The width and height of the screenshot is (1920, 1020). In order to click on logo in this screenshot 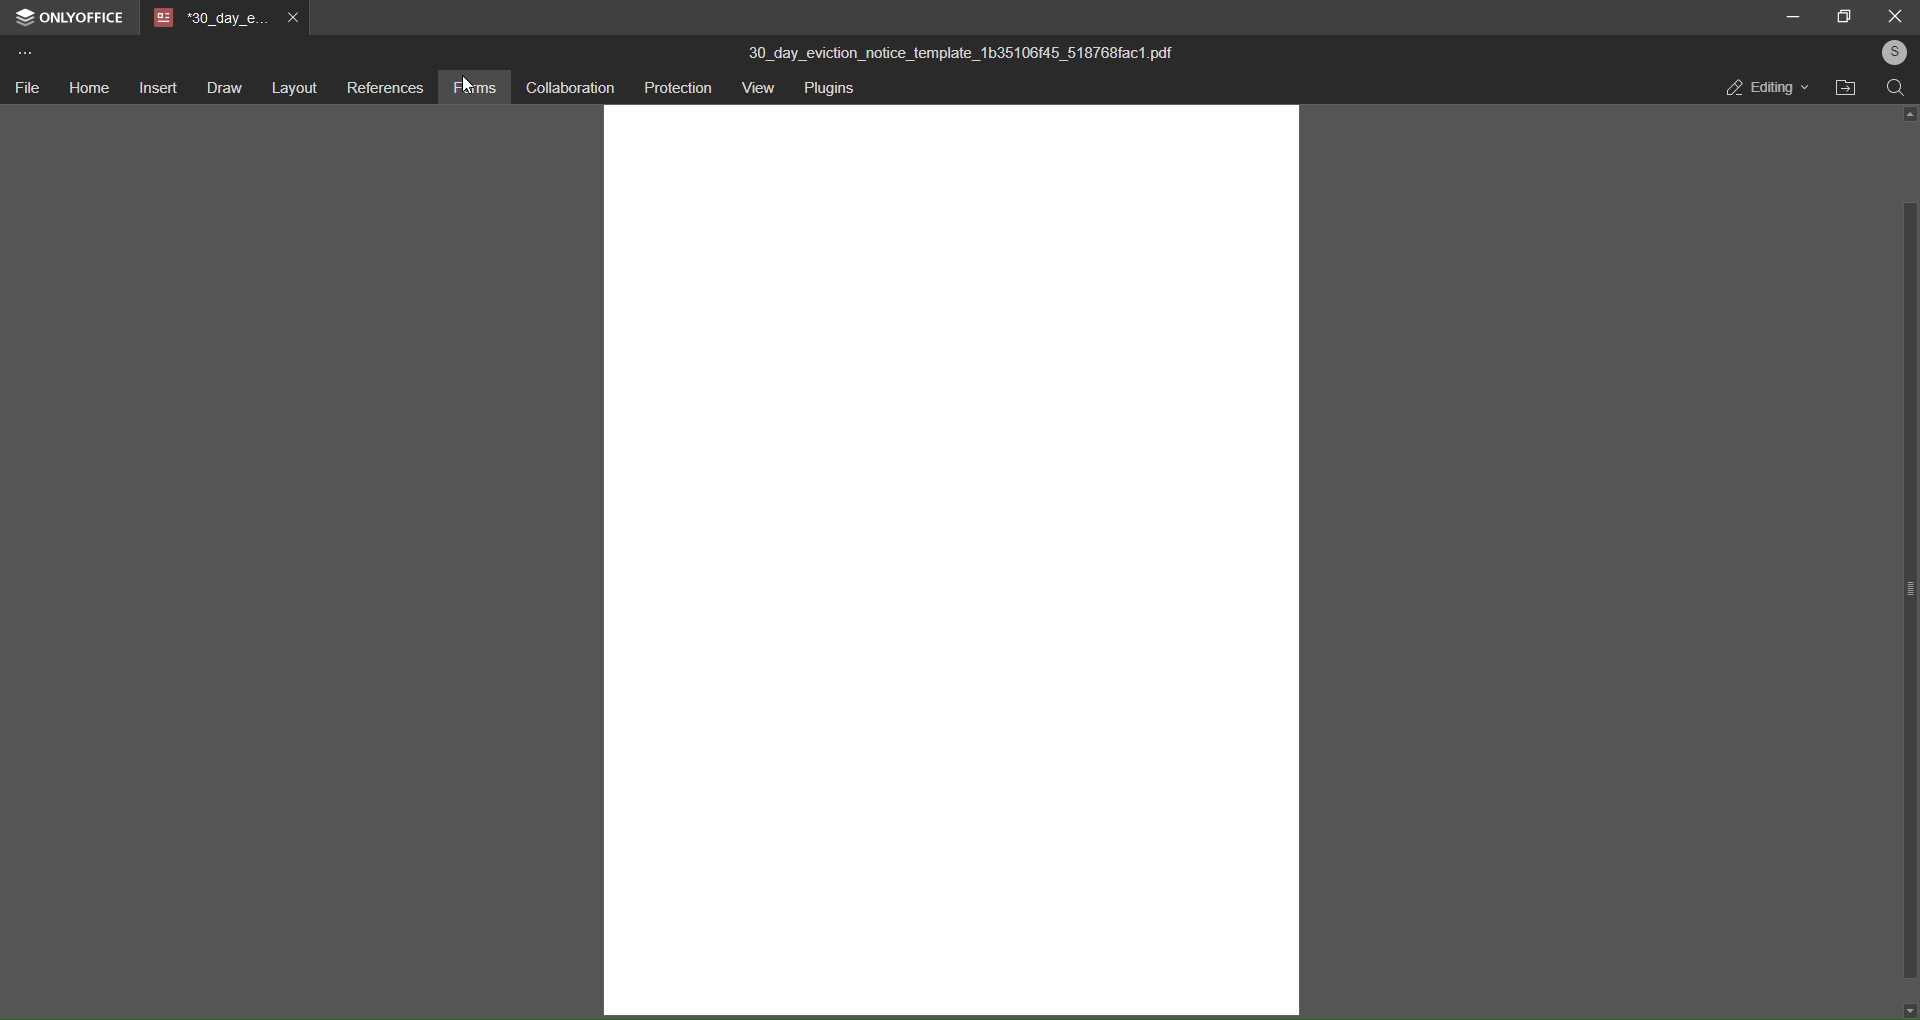, I will do `click(21, 16)`.